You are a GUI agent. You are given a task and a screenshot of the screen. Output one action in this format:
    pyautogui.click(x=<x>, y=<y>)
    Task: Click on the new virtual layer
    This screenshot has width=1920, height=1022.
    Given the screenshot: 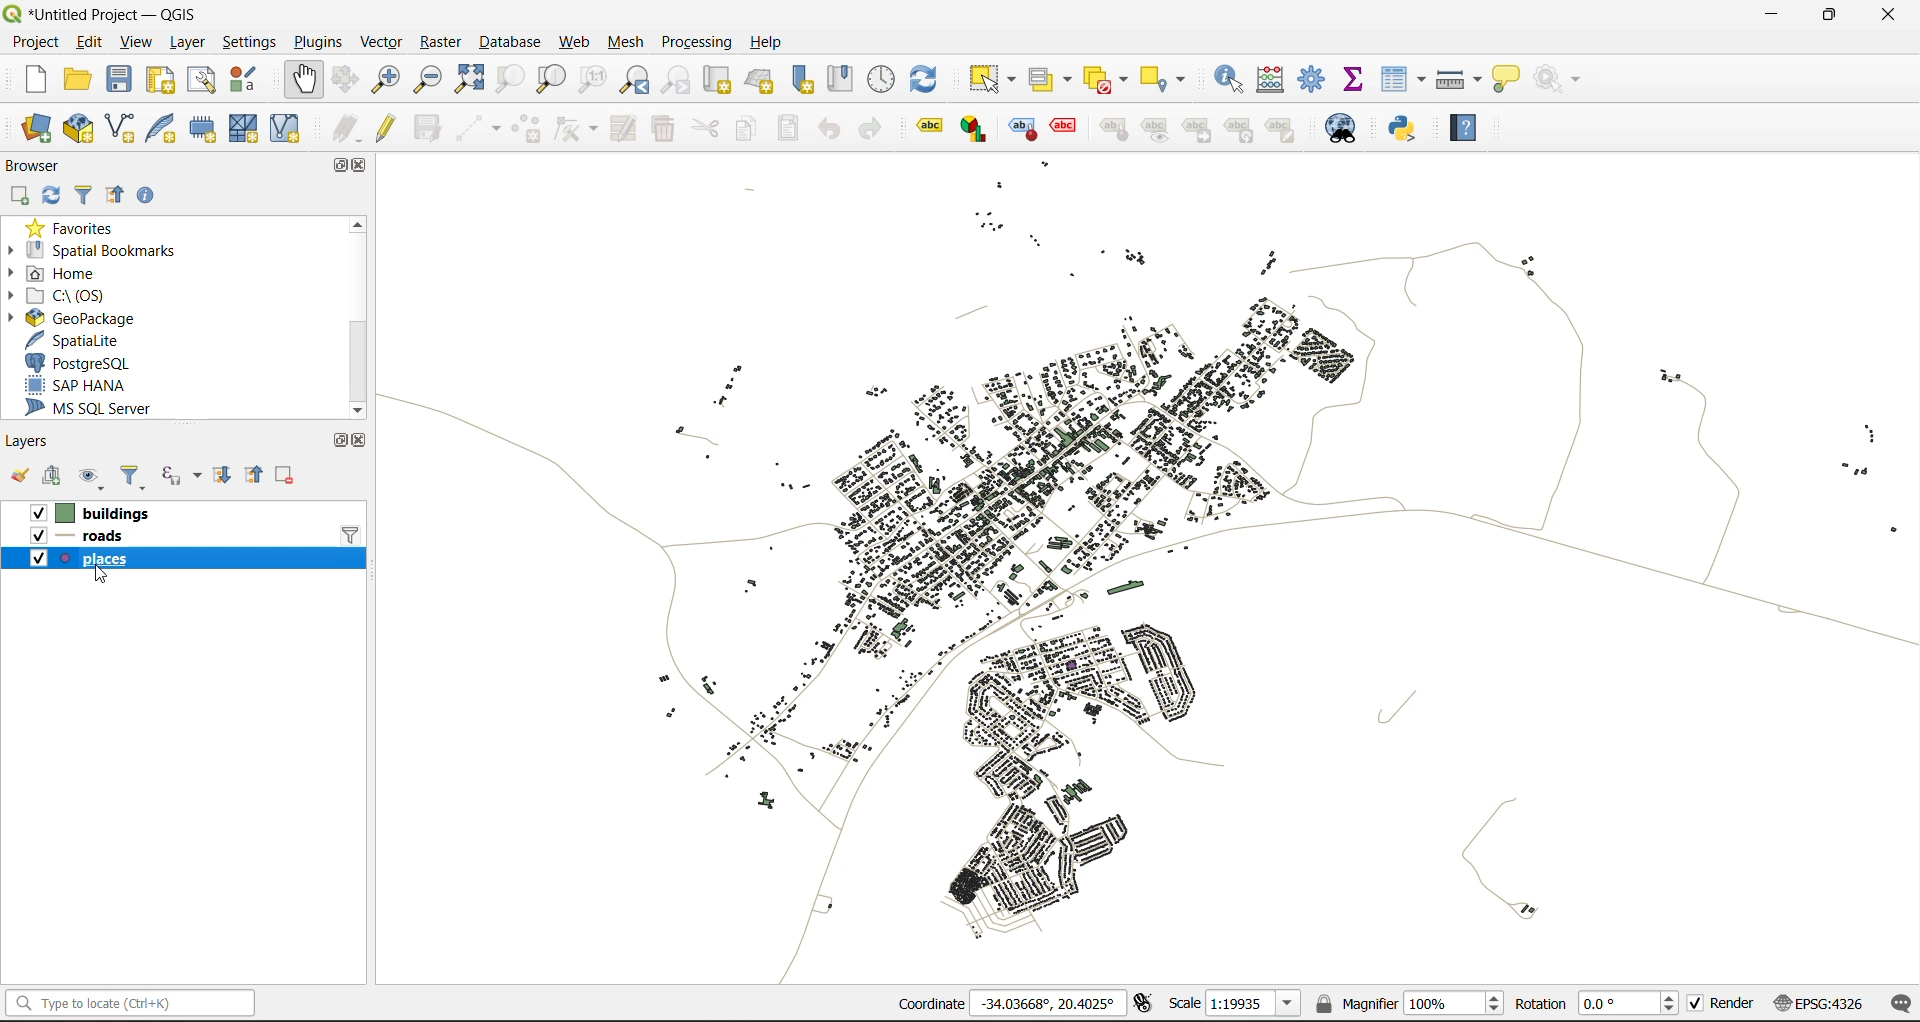 What is the action you would take?
    pyautogui.click(x=290, y=129)
    